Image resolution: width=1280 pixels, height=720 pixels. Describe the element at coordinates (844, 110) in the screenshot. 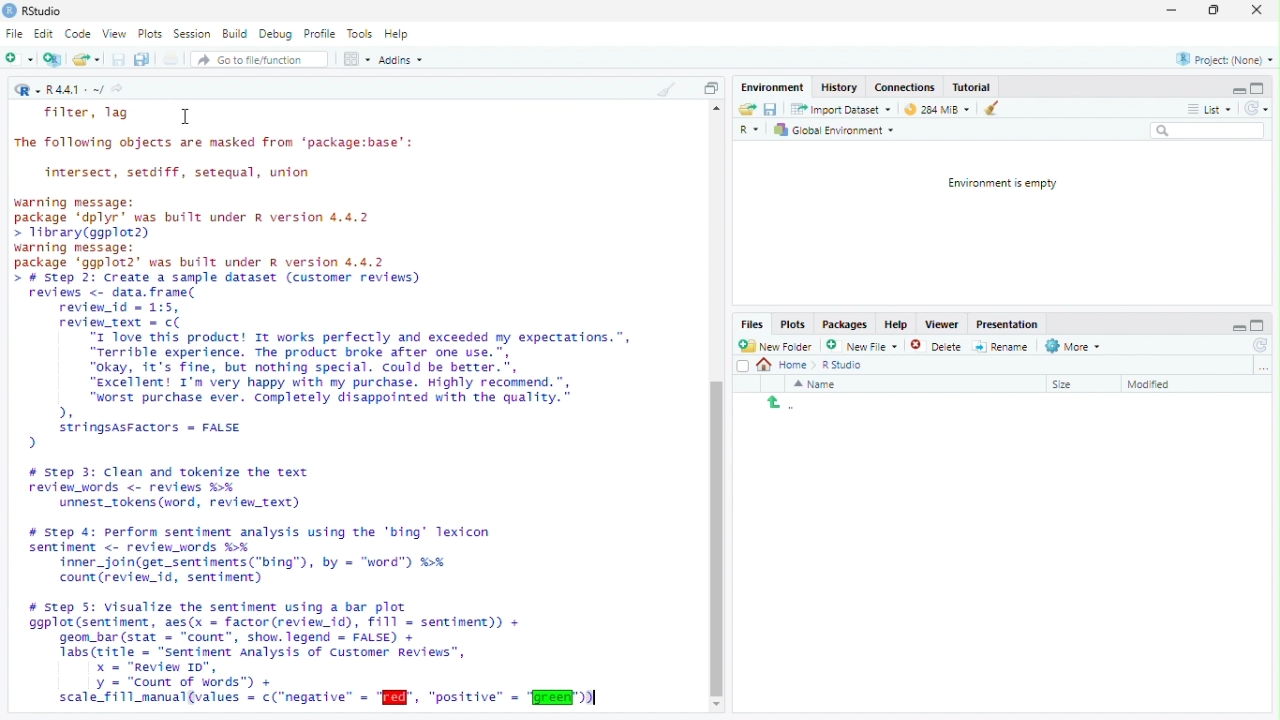

I see `Import Dataset` at that location.